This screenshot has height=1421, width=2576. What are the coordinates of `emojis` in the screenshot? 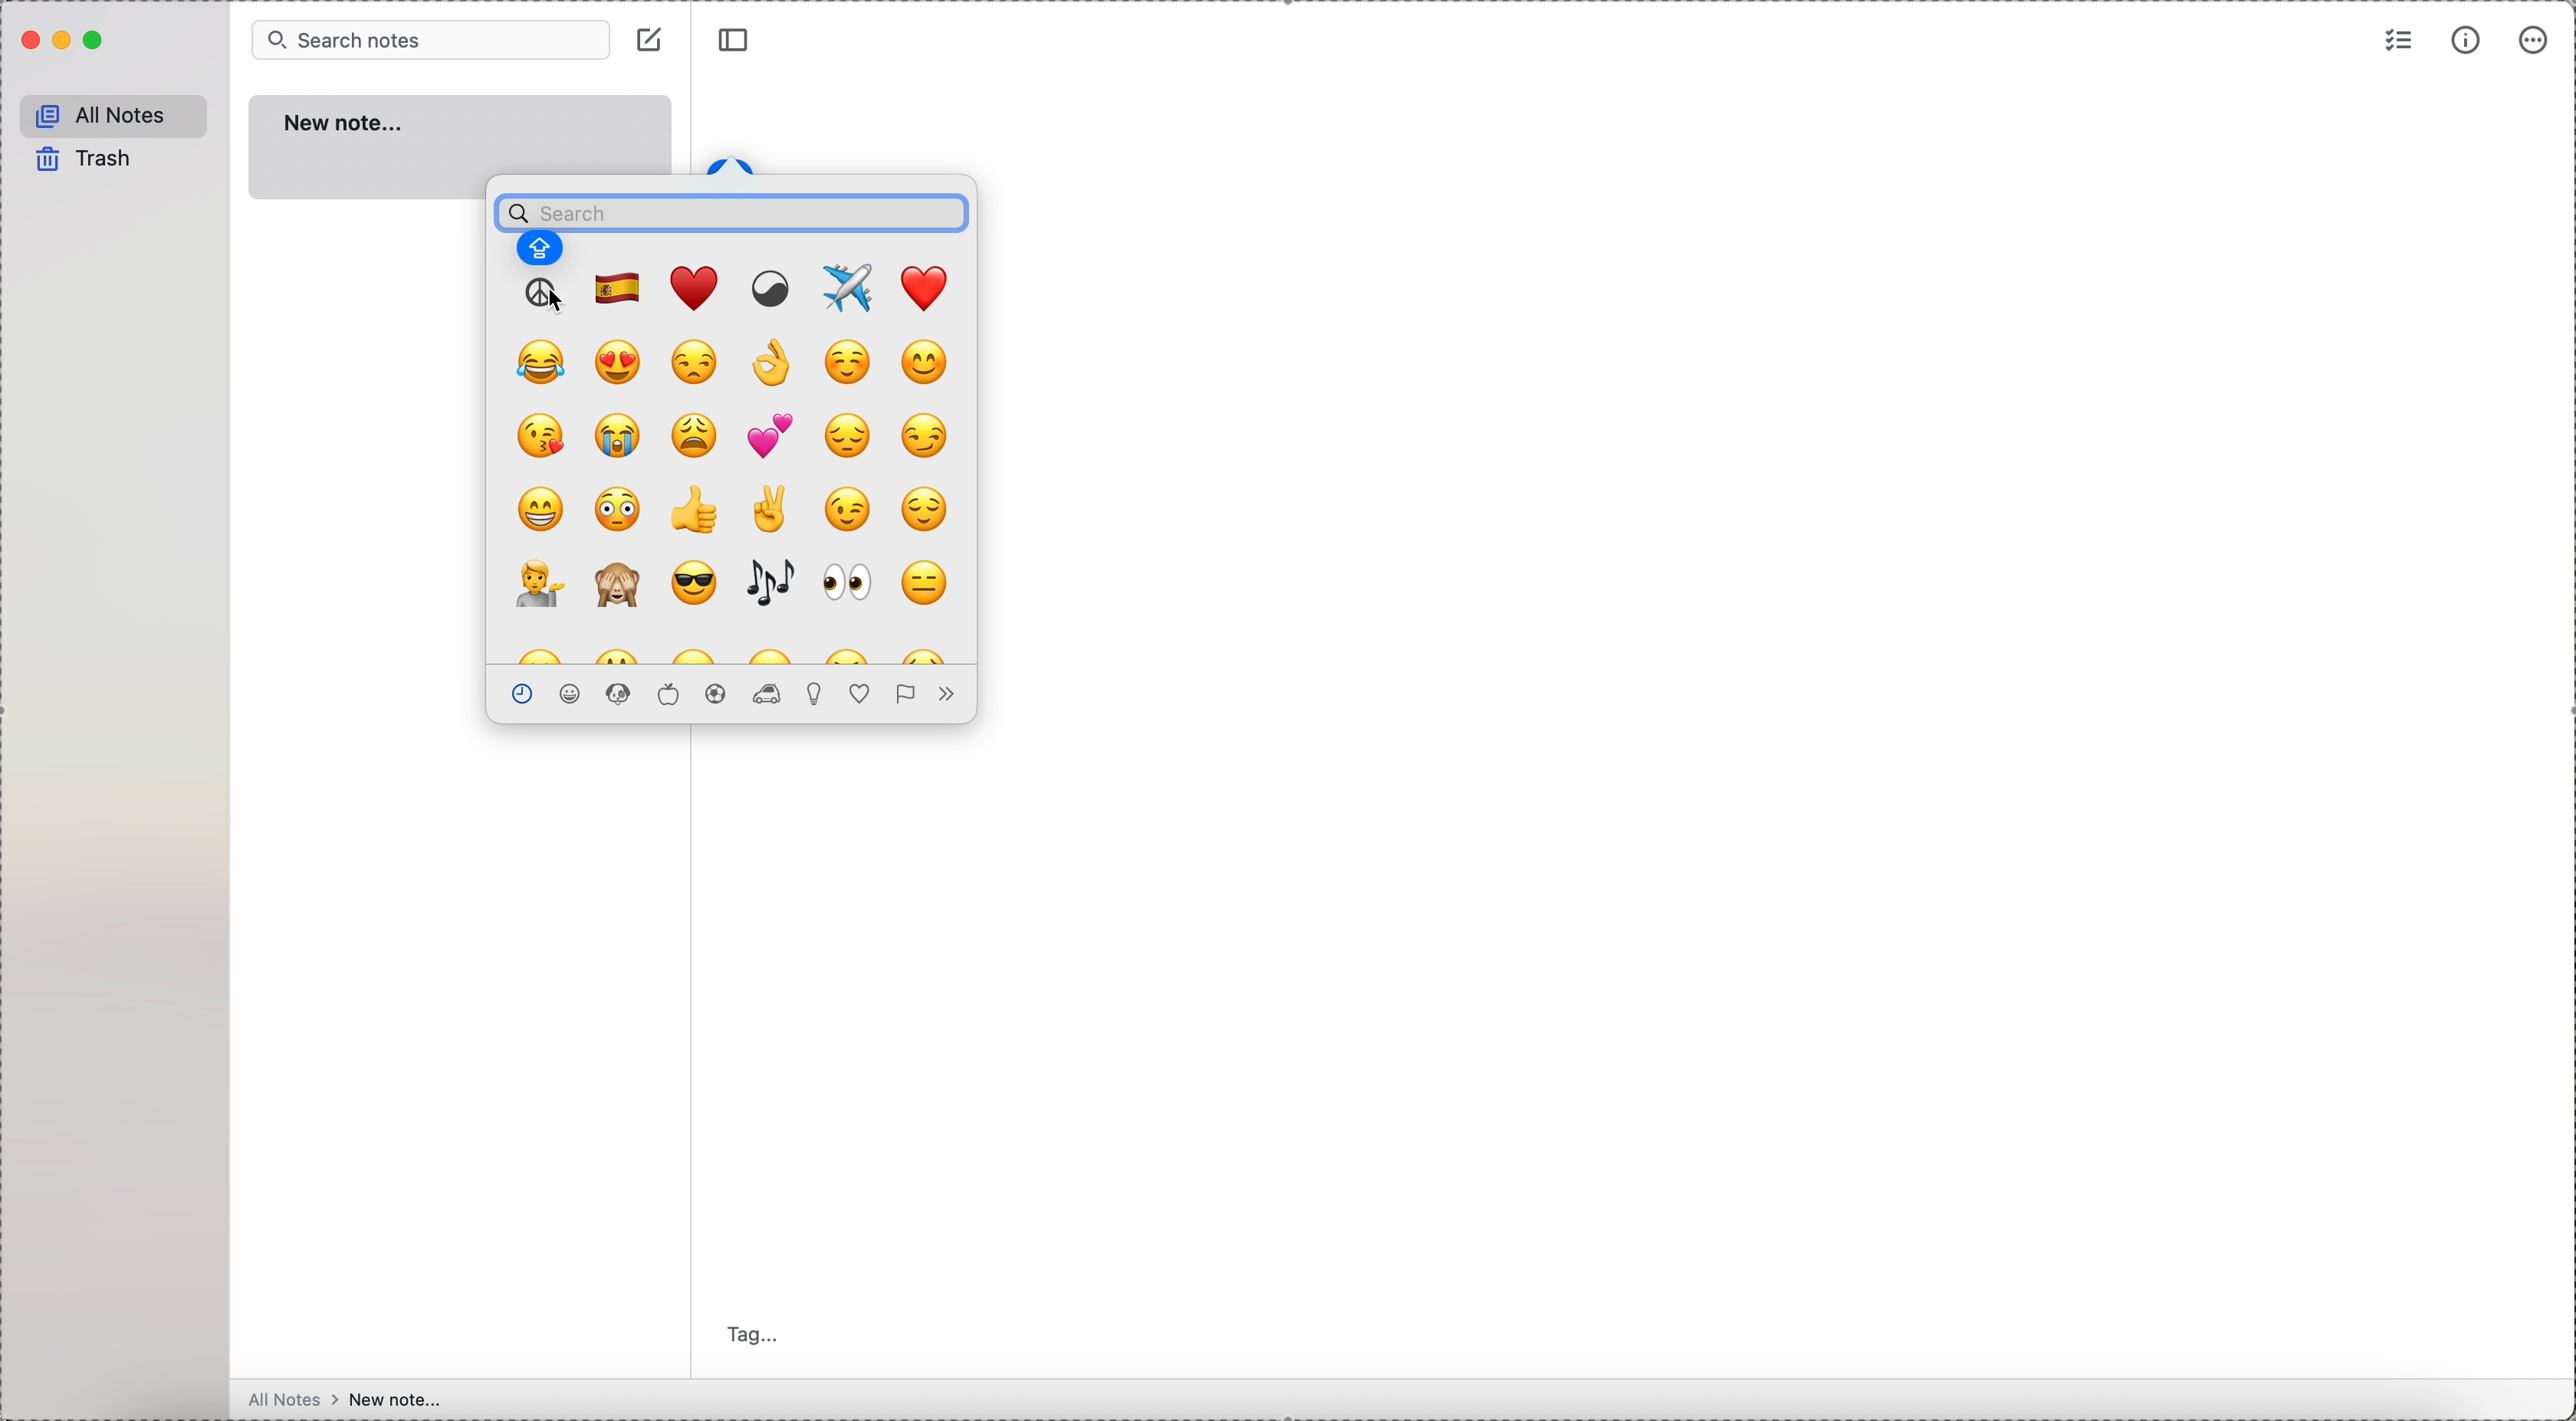 It's located at (573, 693).